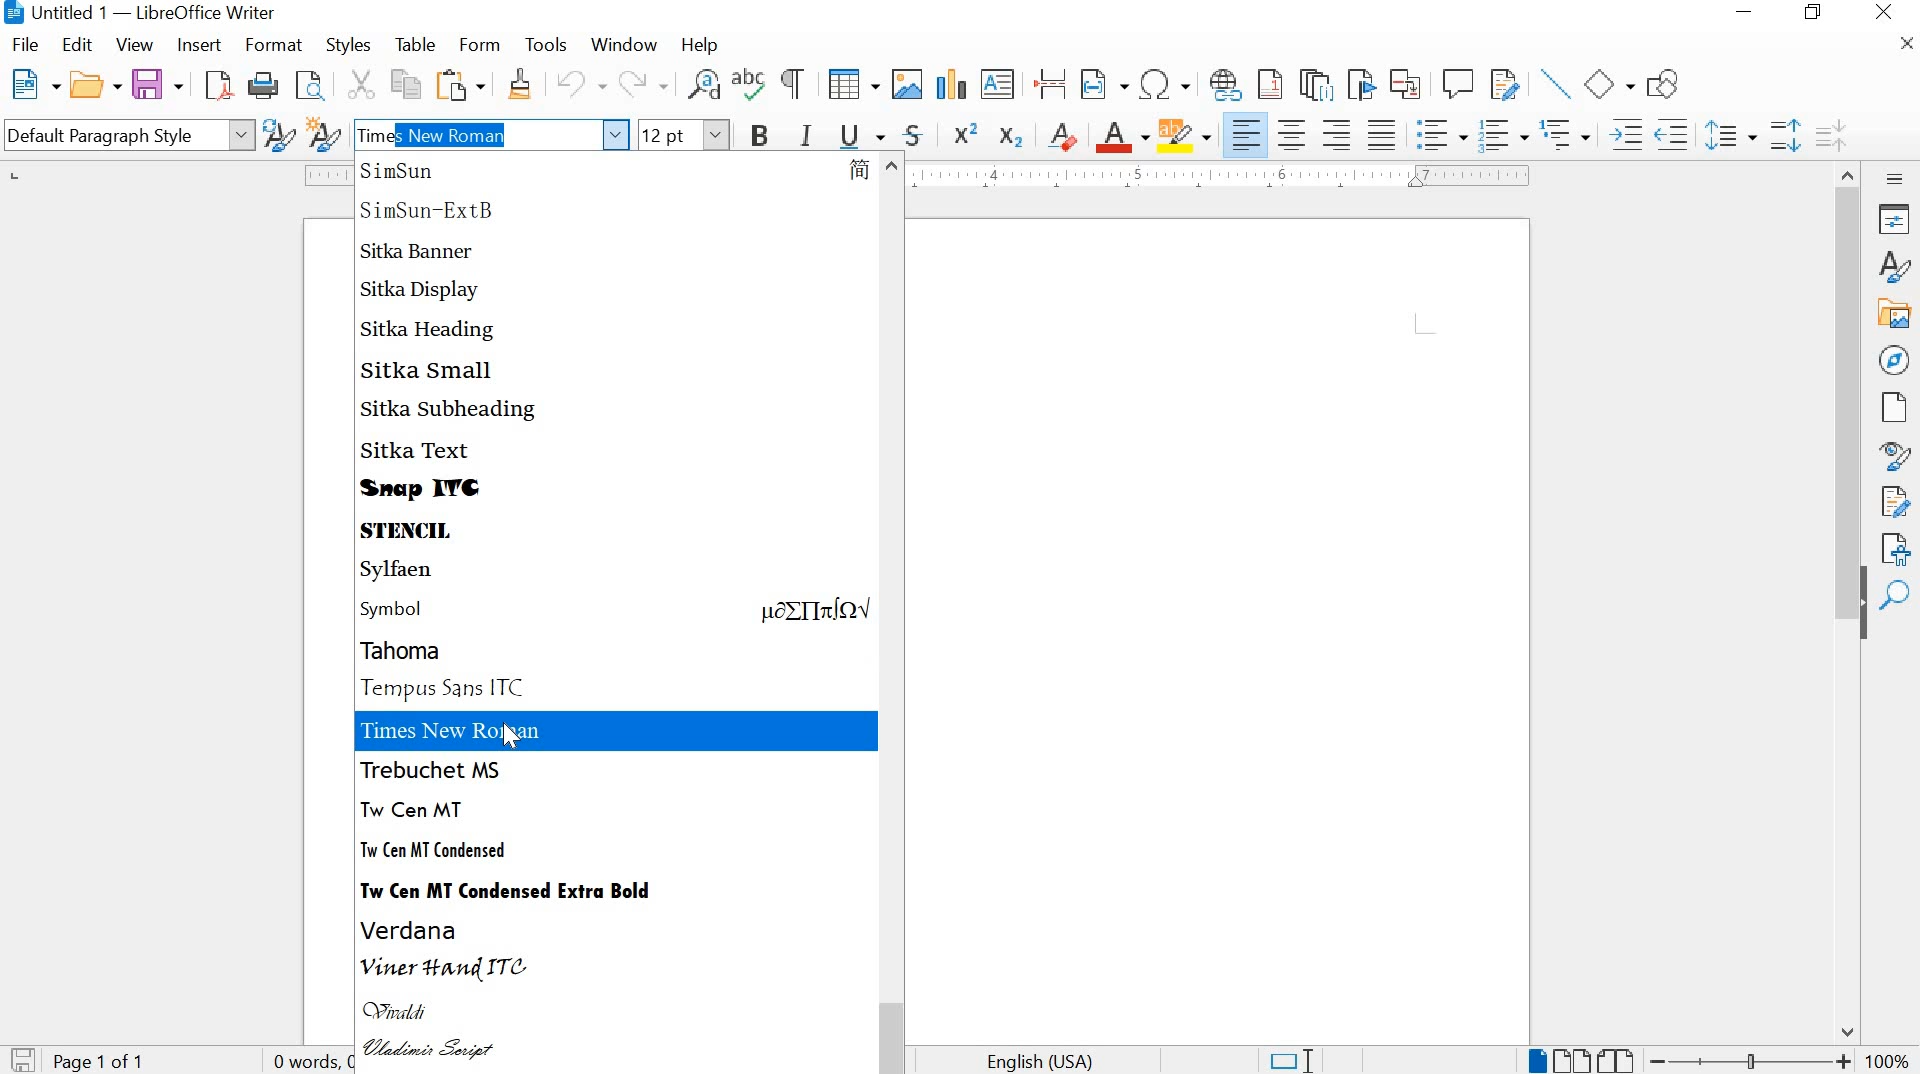 The width and height of the screenshot is (1920, 1074). I want to click on TOGGLE ORDERED LIST, so click(1504, 135).